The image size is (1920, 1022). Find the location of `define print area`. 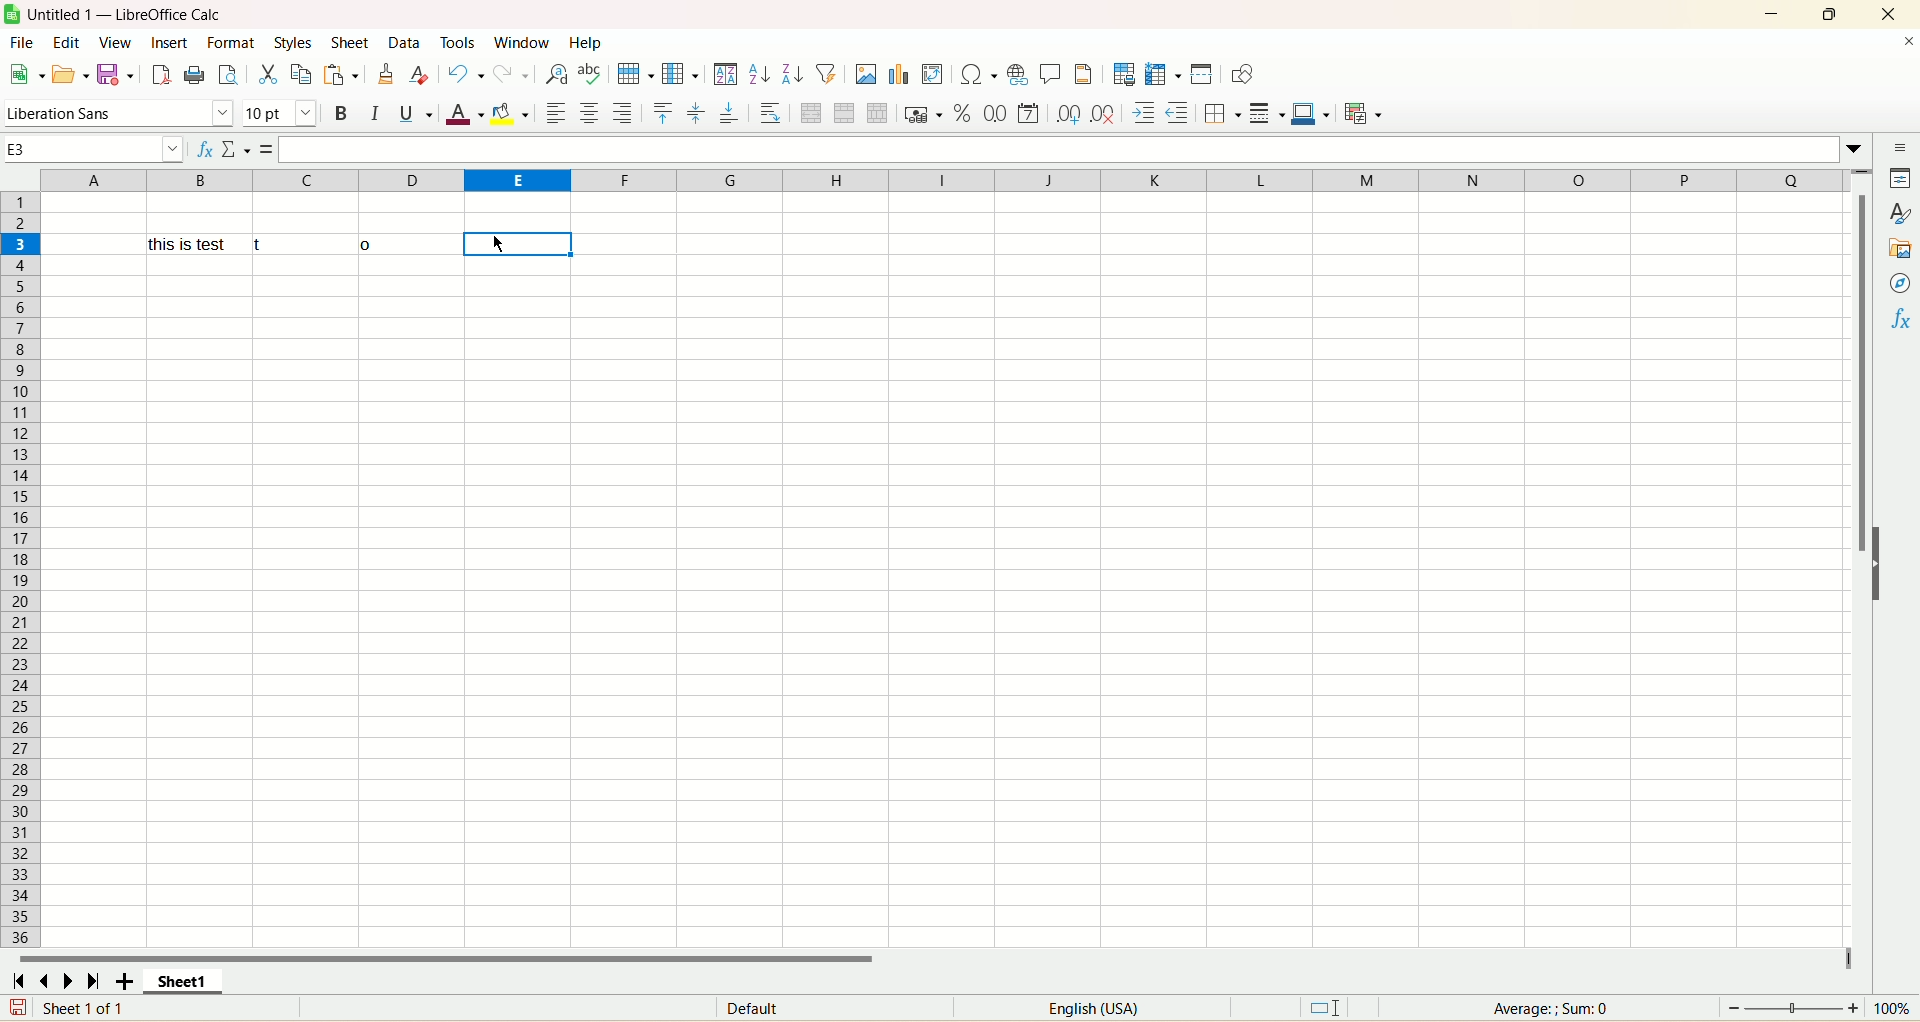

define print area is located at coordinates (1124, 76).